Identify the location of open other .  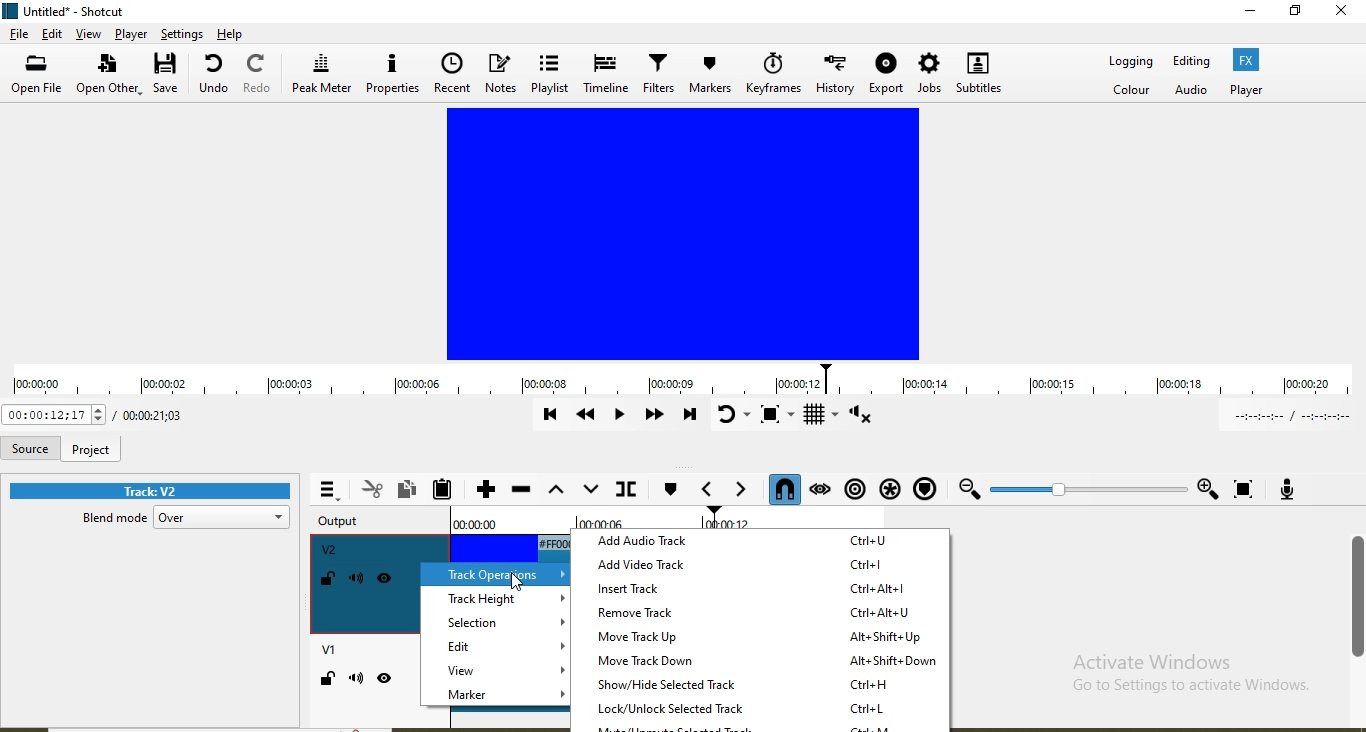
(109, 78).